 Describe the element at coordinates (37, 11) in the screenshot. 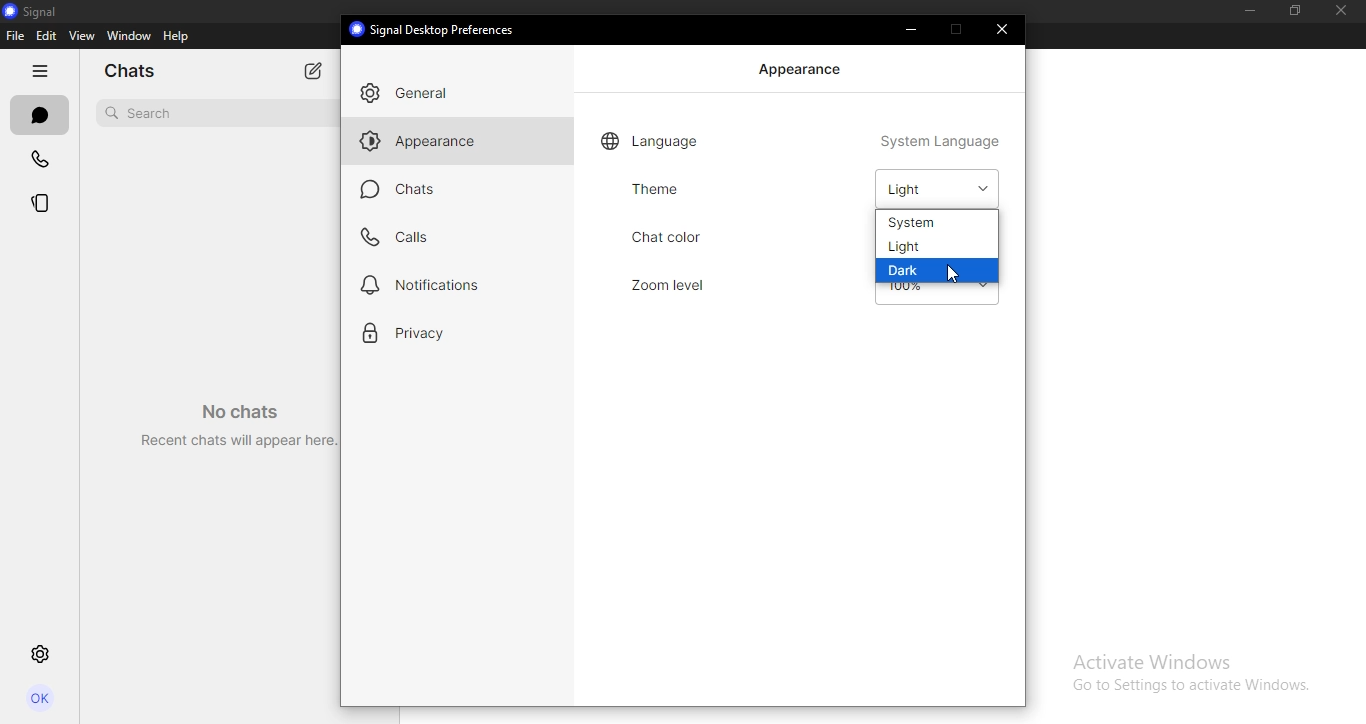

I see `signal` at that location.